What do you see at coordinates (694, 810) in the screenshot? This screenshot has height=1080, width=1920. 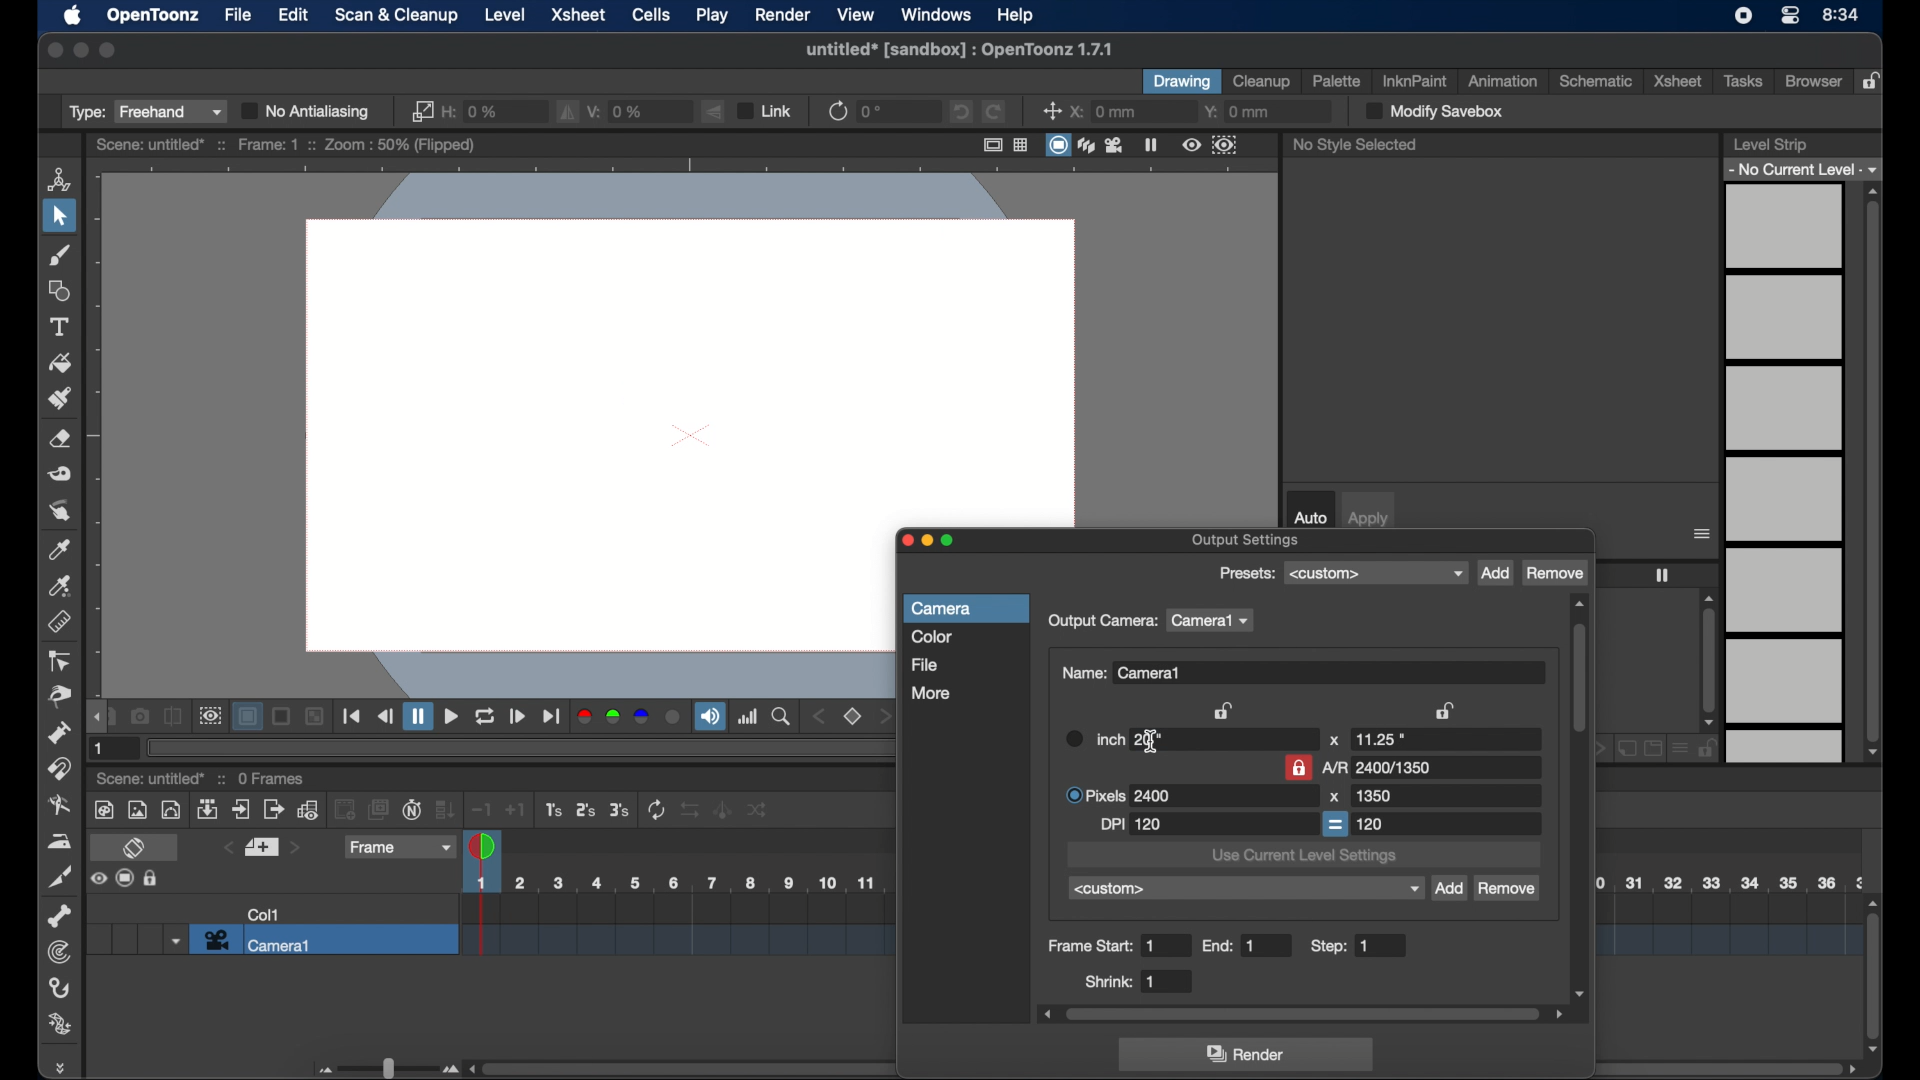 I see `` at bounding box center [694, 810].